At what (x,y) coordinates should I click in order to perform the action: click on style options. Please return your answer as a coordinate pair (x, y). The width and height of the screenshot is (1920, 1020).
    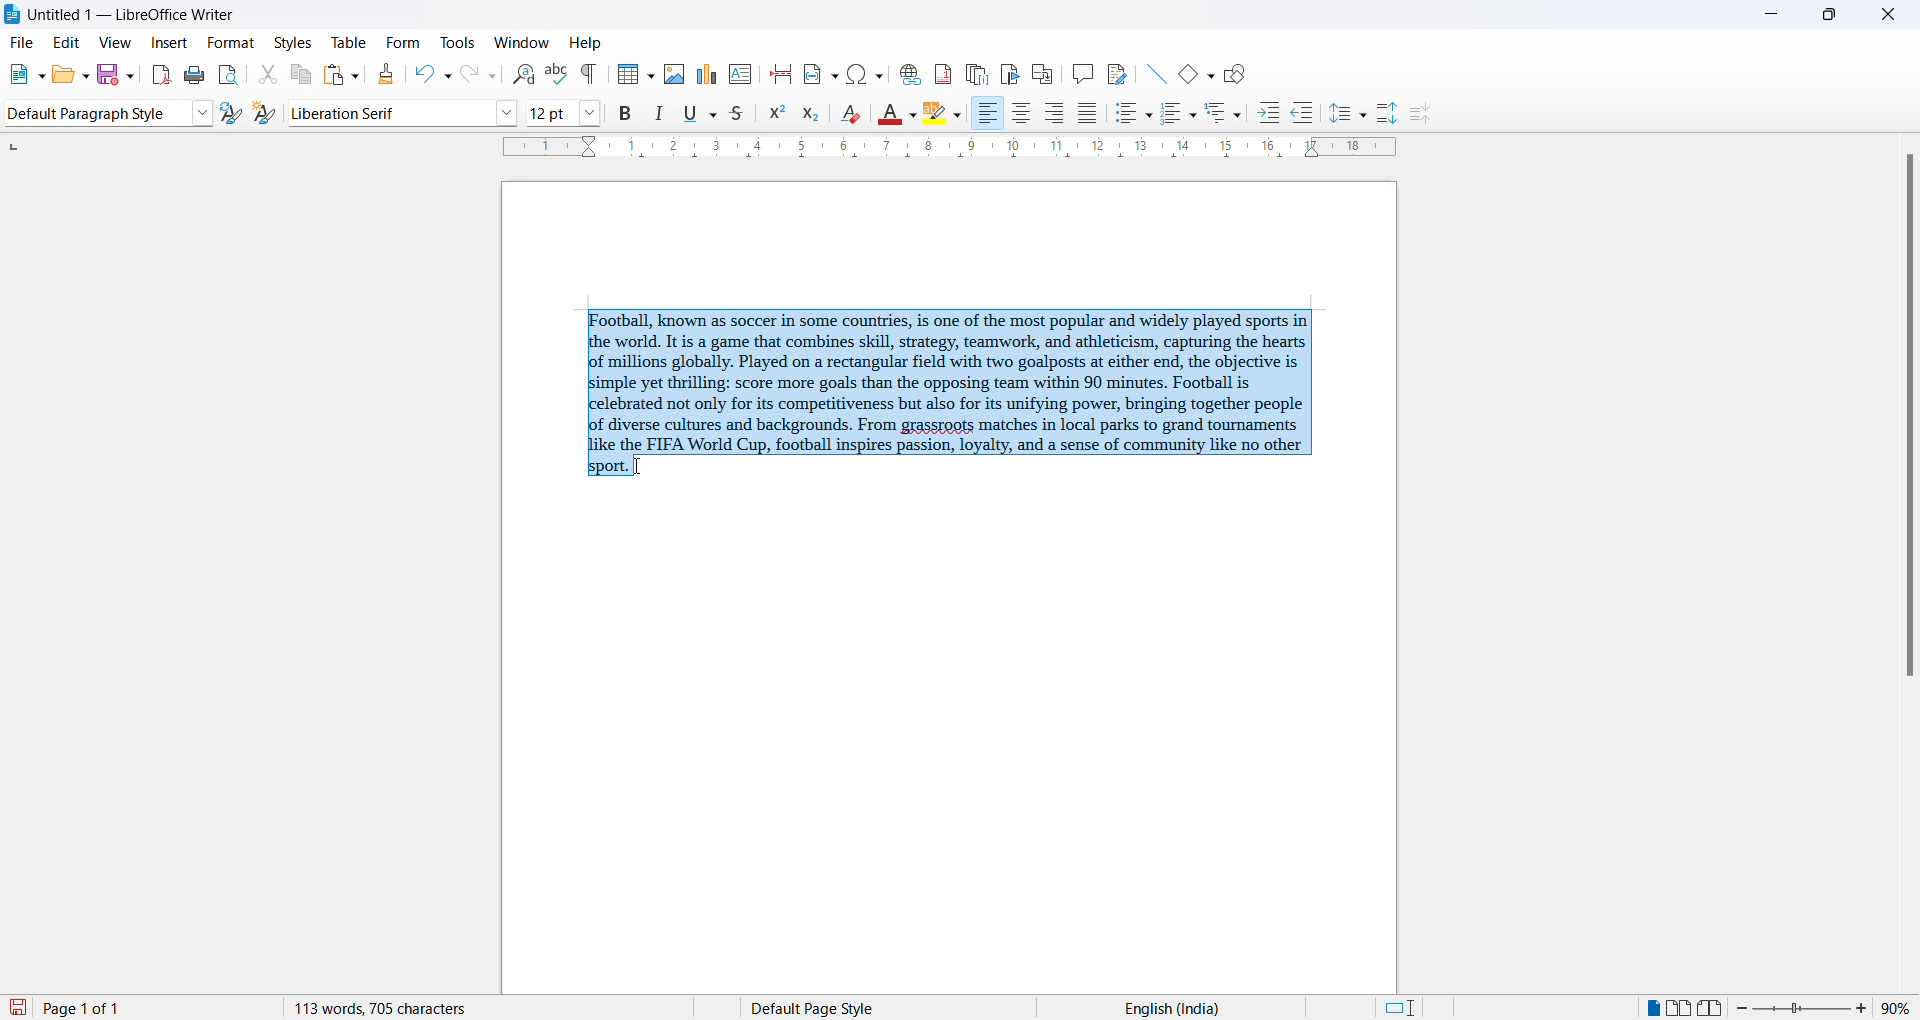
    Looking at the image, I should click on (205, 111).